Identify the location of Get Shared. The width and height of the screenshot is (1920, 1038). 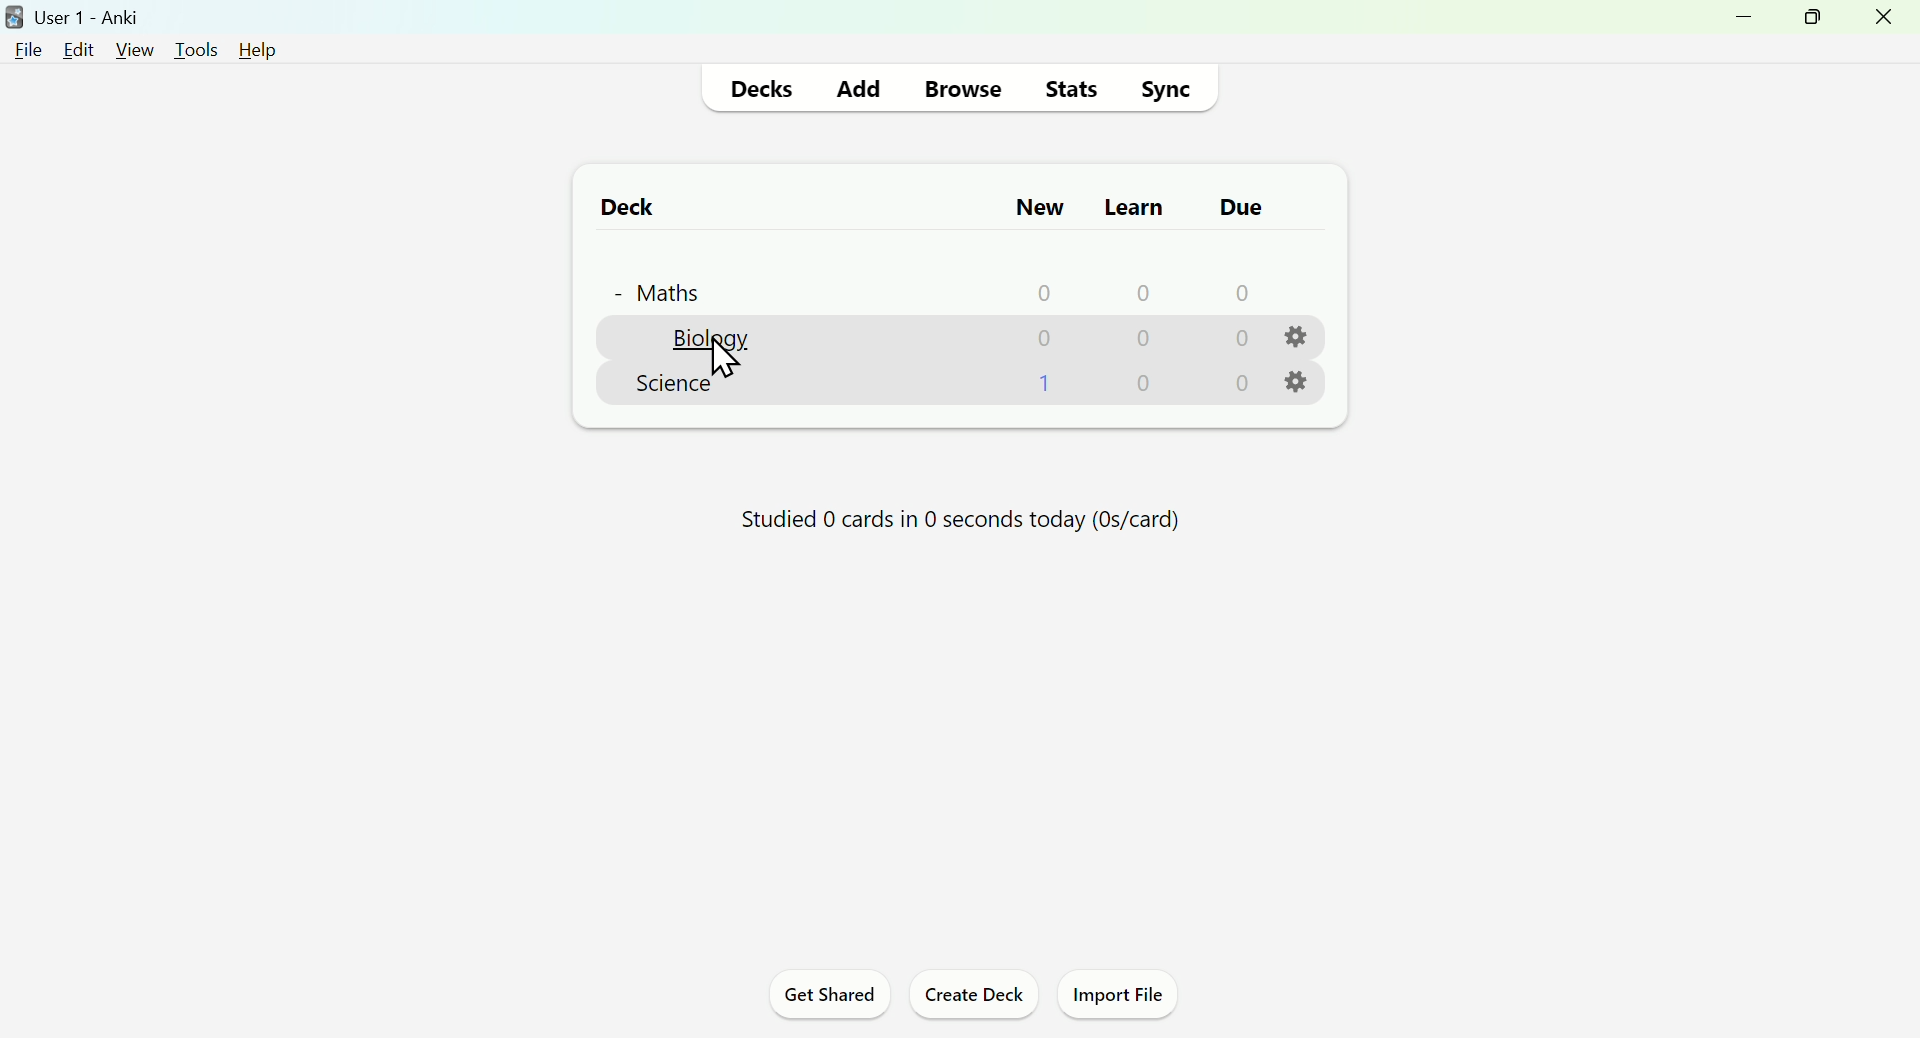
(822, 998).